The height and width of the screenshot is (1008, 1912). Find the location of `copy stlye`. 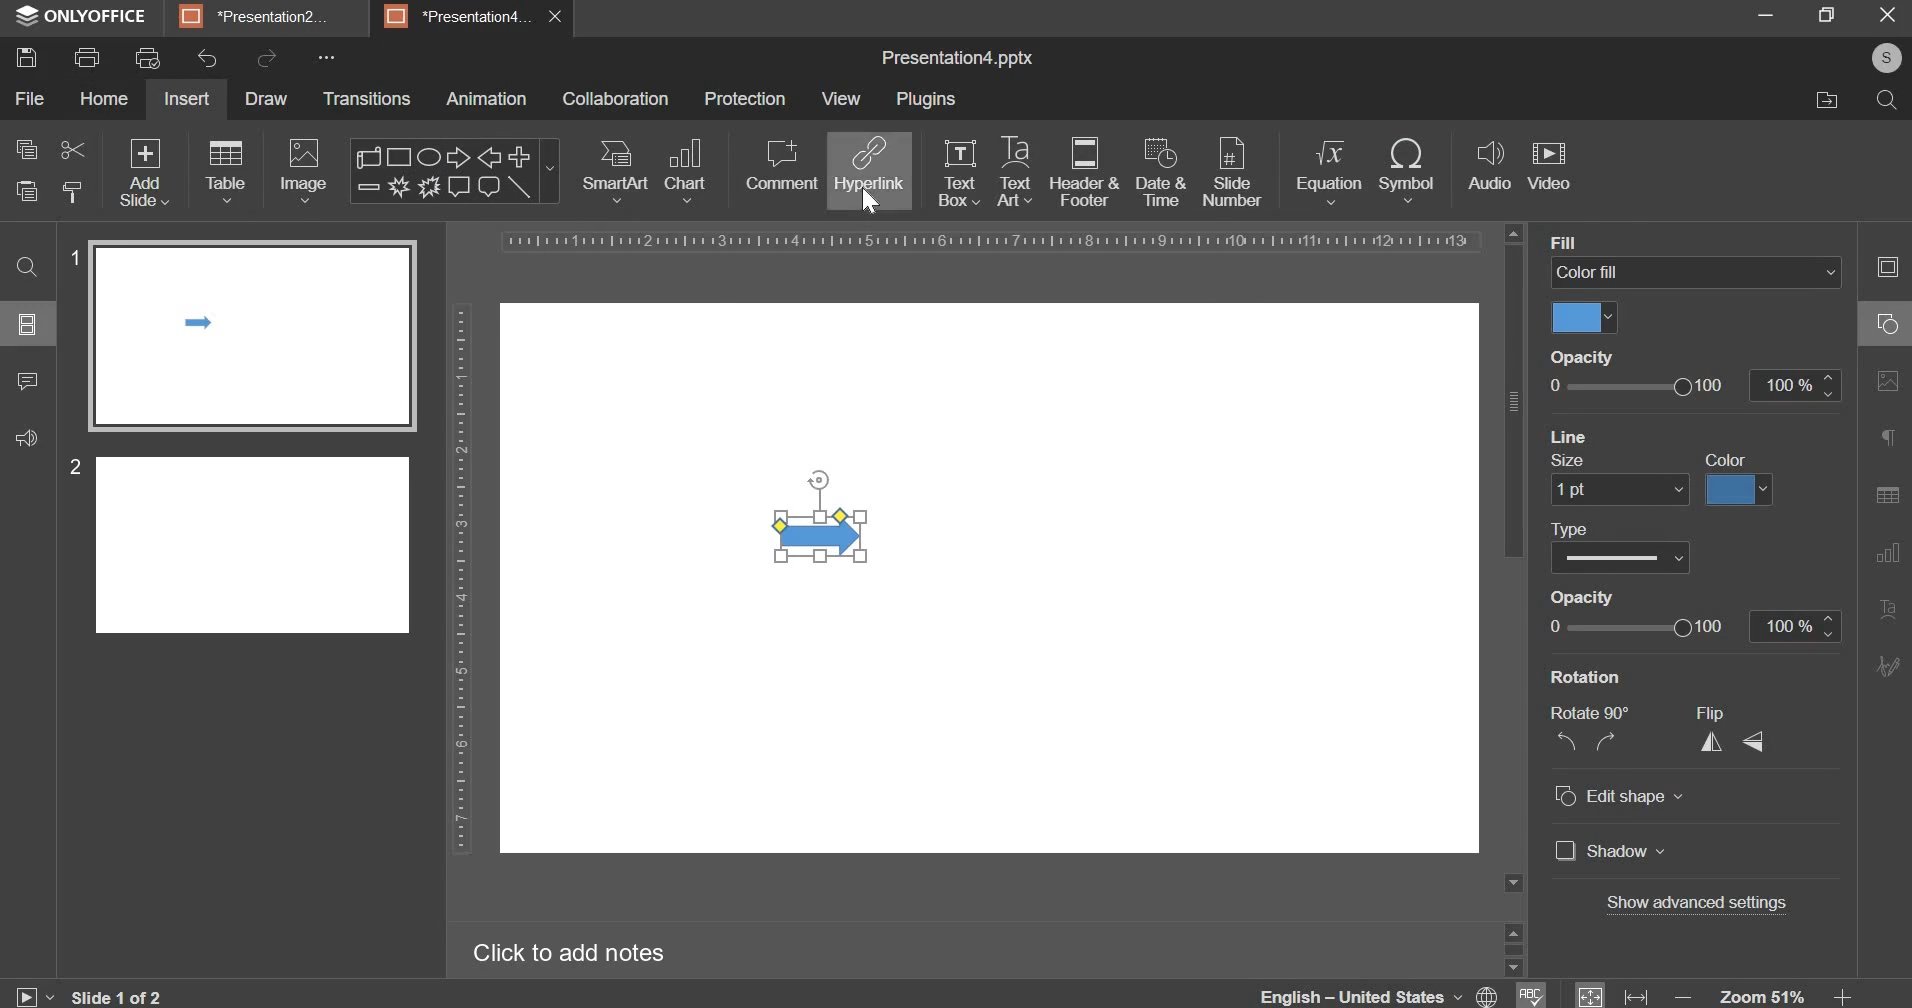

copy stlye is located at coordinates (71, 190).